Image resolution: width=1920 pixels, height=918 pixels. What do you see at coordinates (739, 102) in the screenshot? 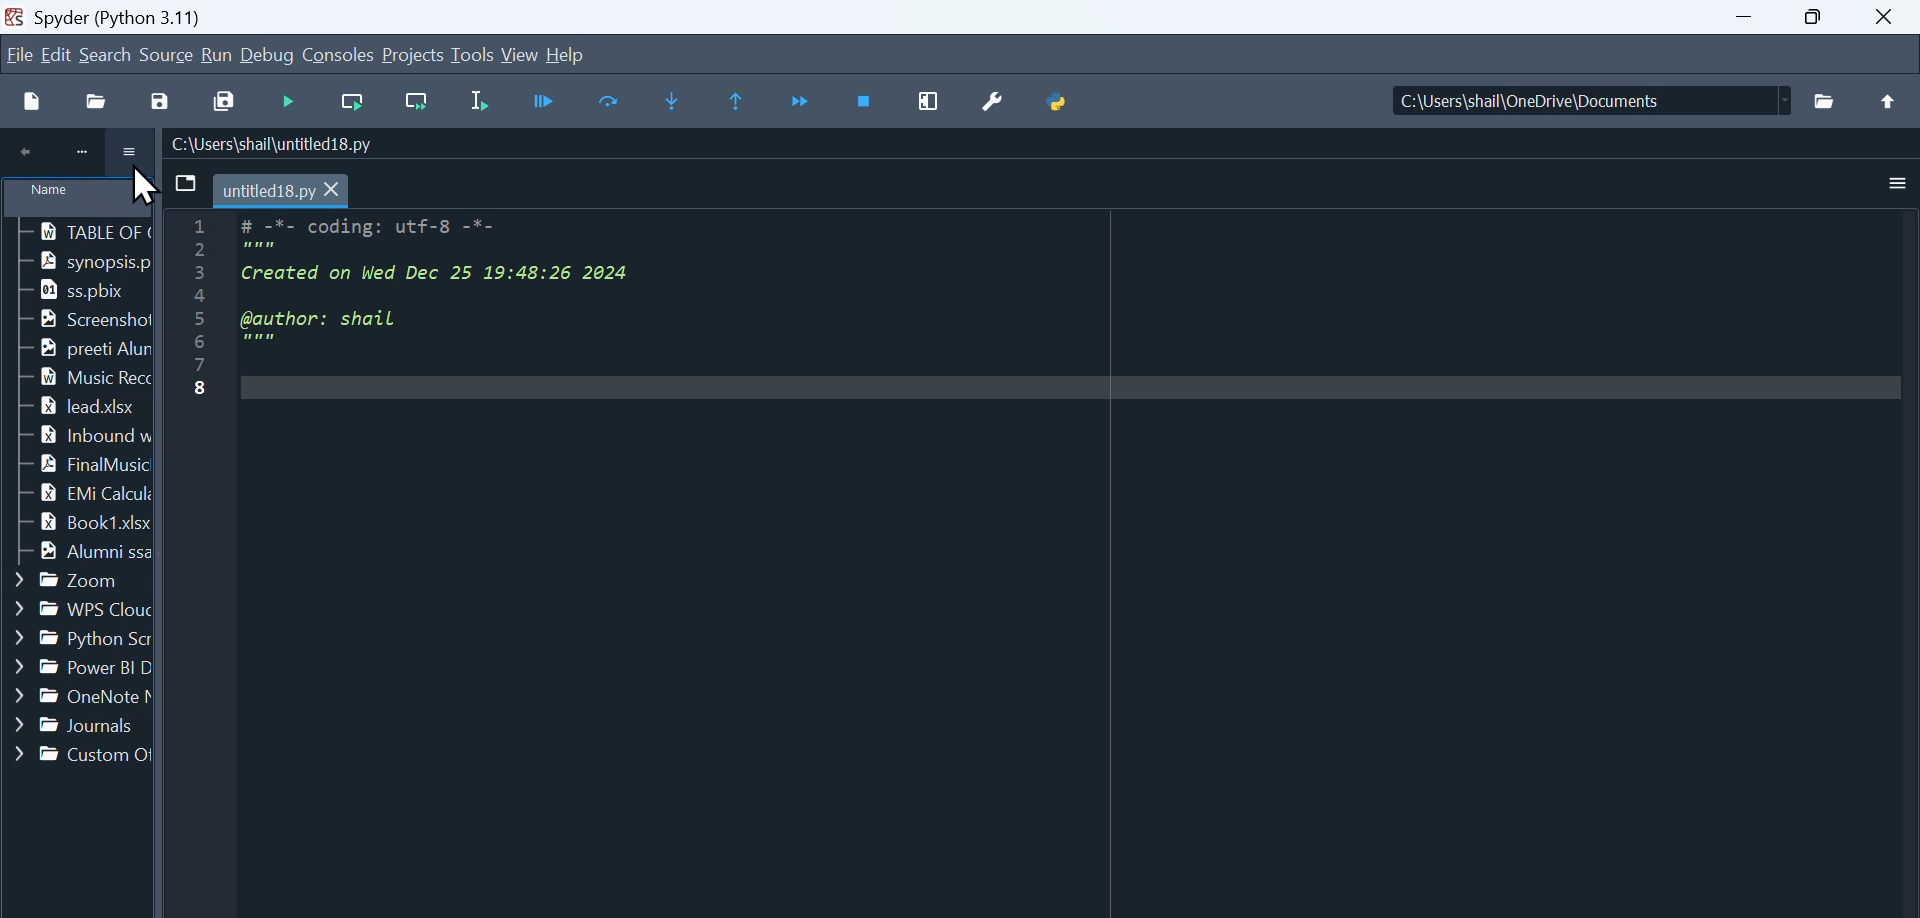
I see `Execute until same function returns` at bounding box center [739, 102].